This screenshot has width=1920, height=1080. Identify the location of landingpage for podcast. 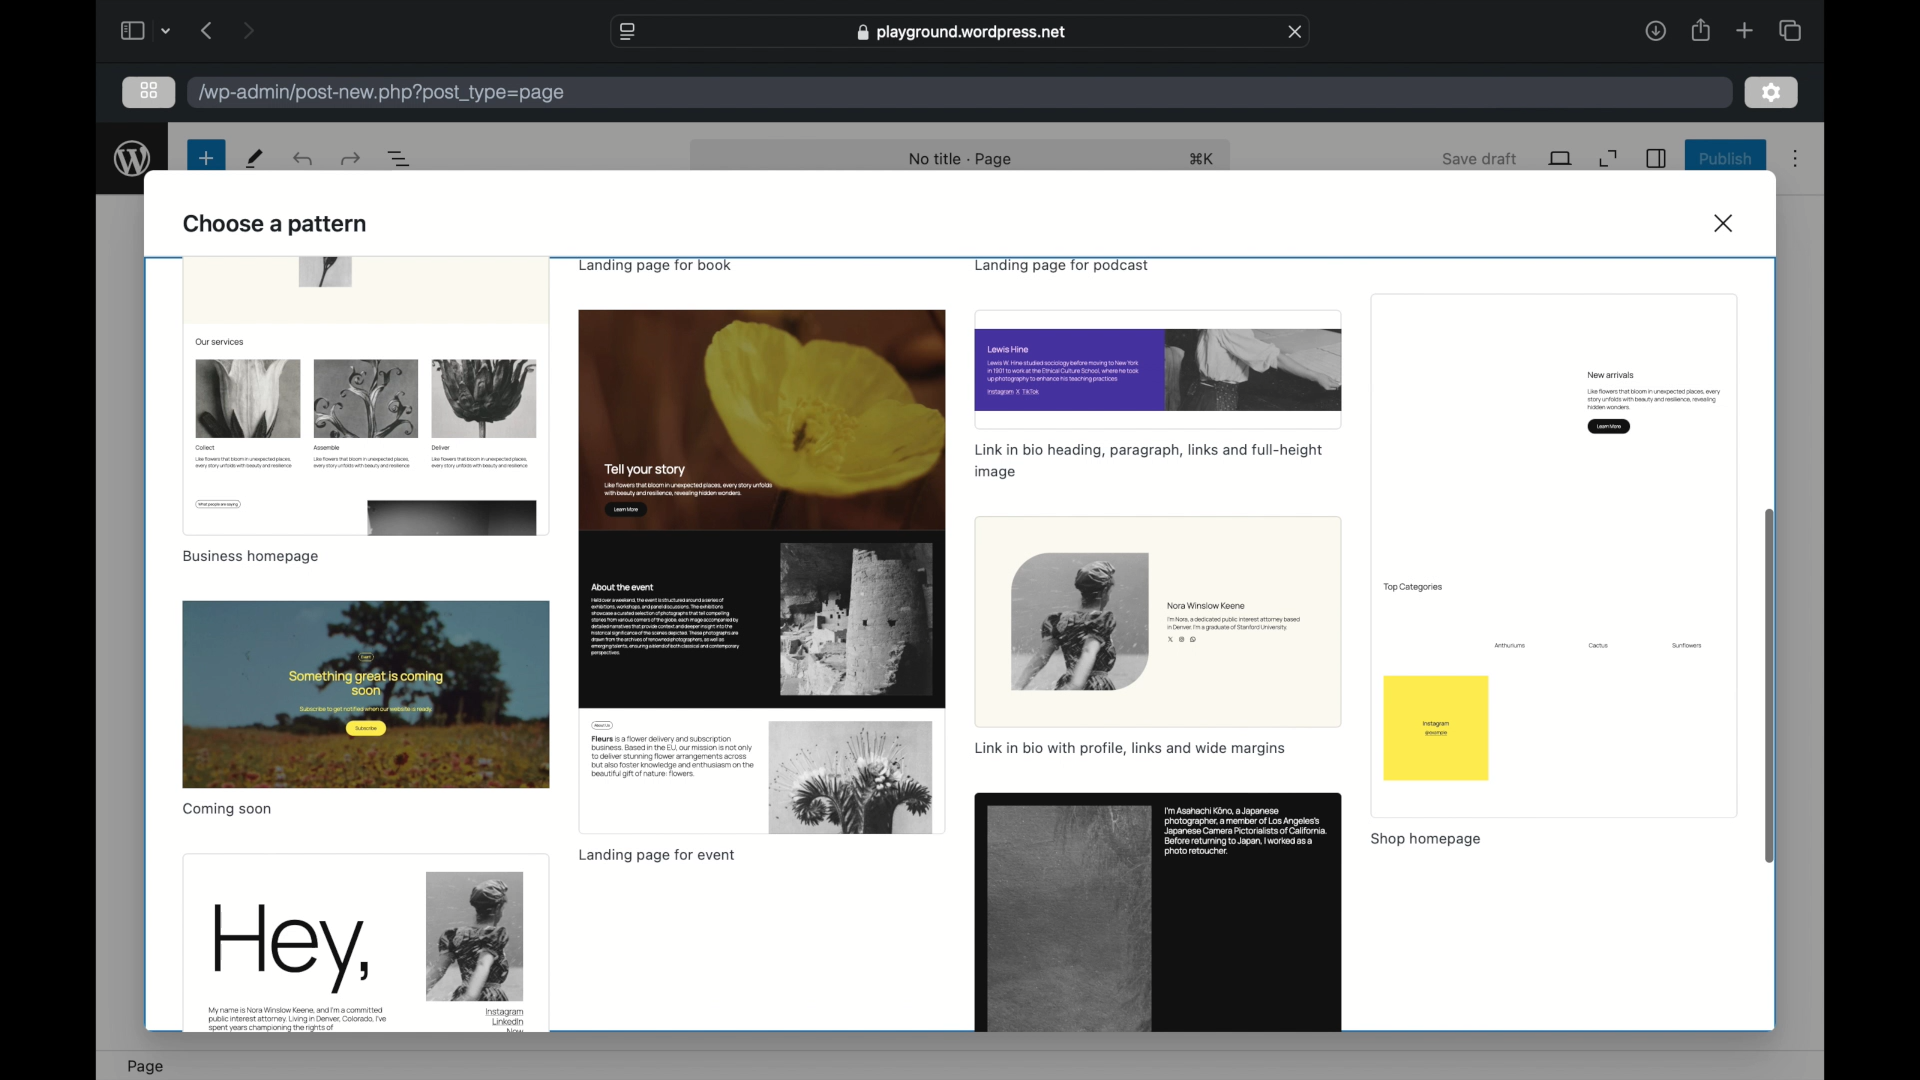
(1060, 266).